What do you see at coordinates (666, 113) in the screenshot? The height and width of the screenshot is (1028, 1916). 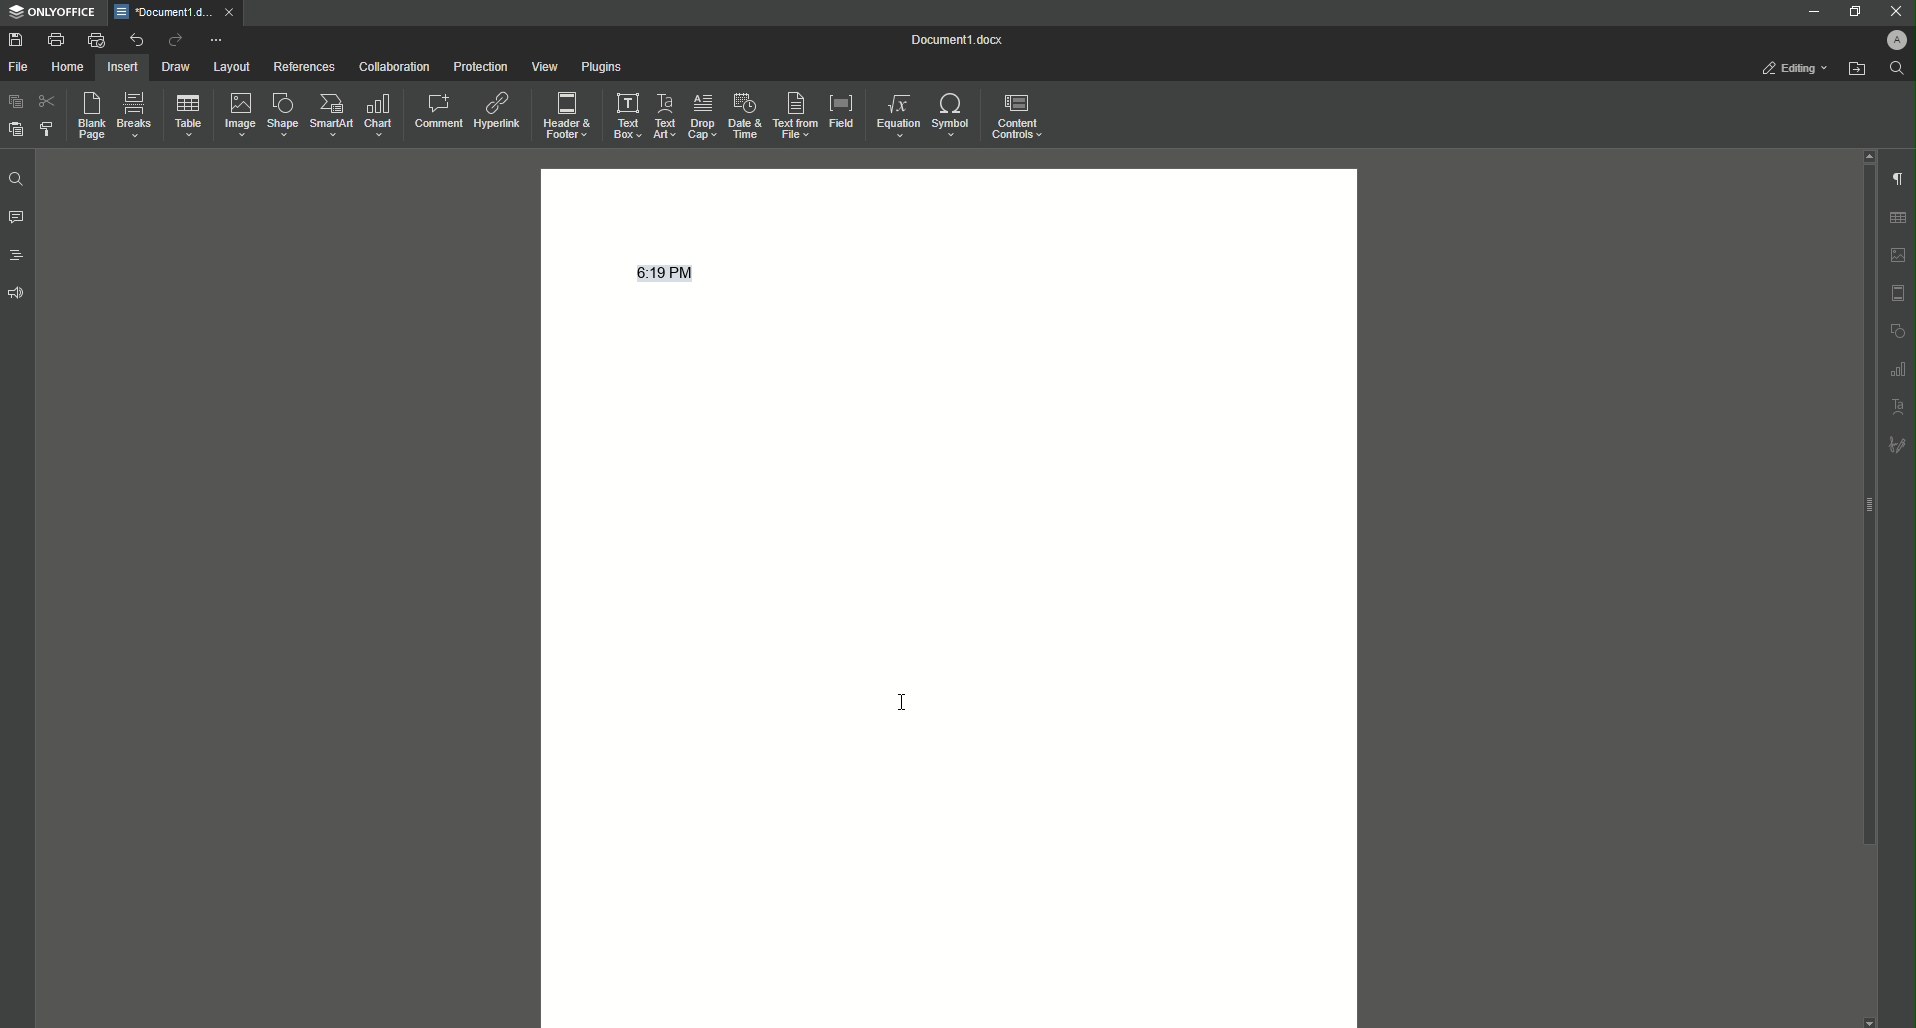 I see `Text Art` at bounding box center [666, 113].